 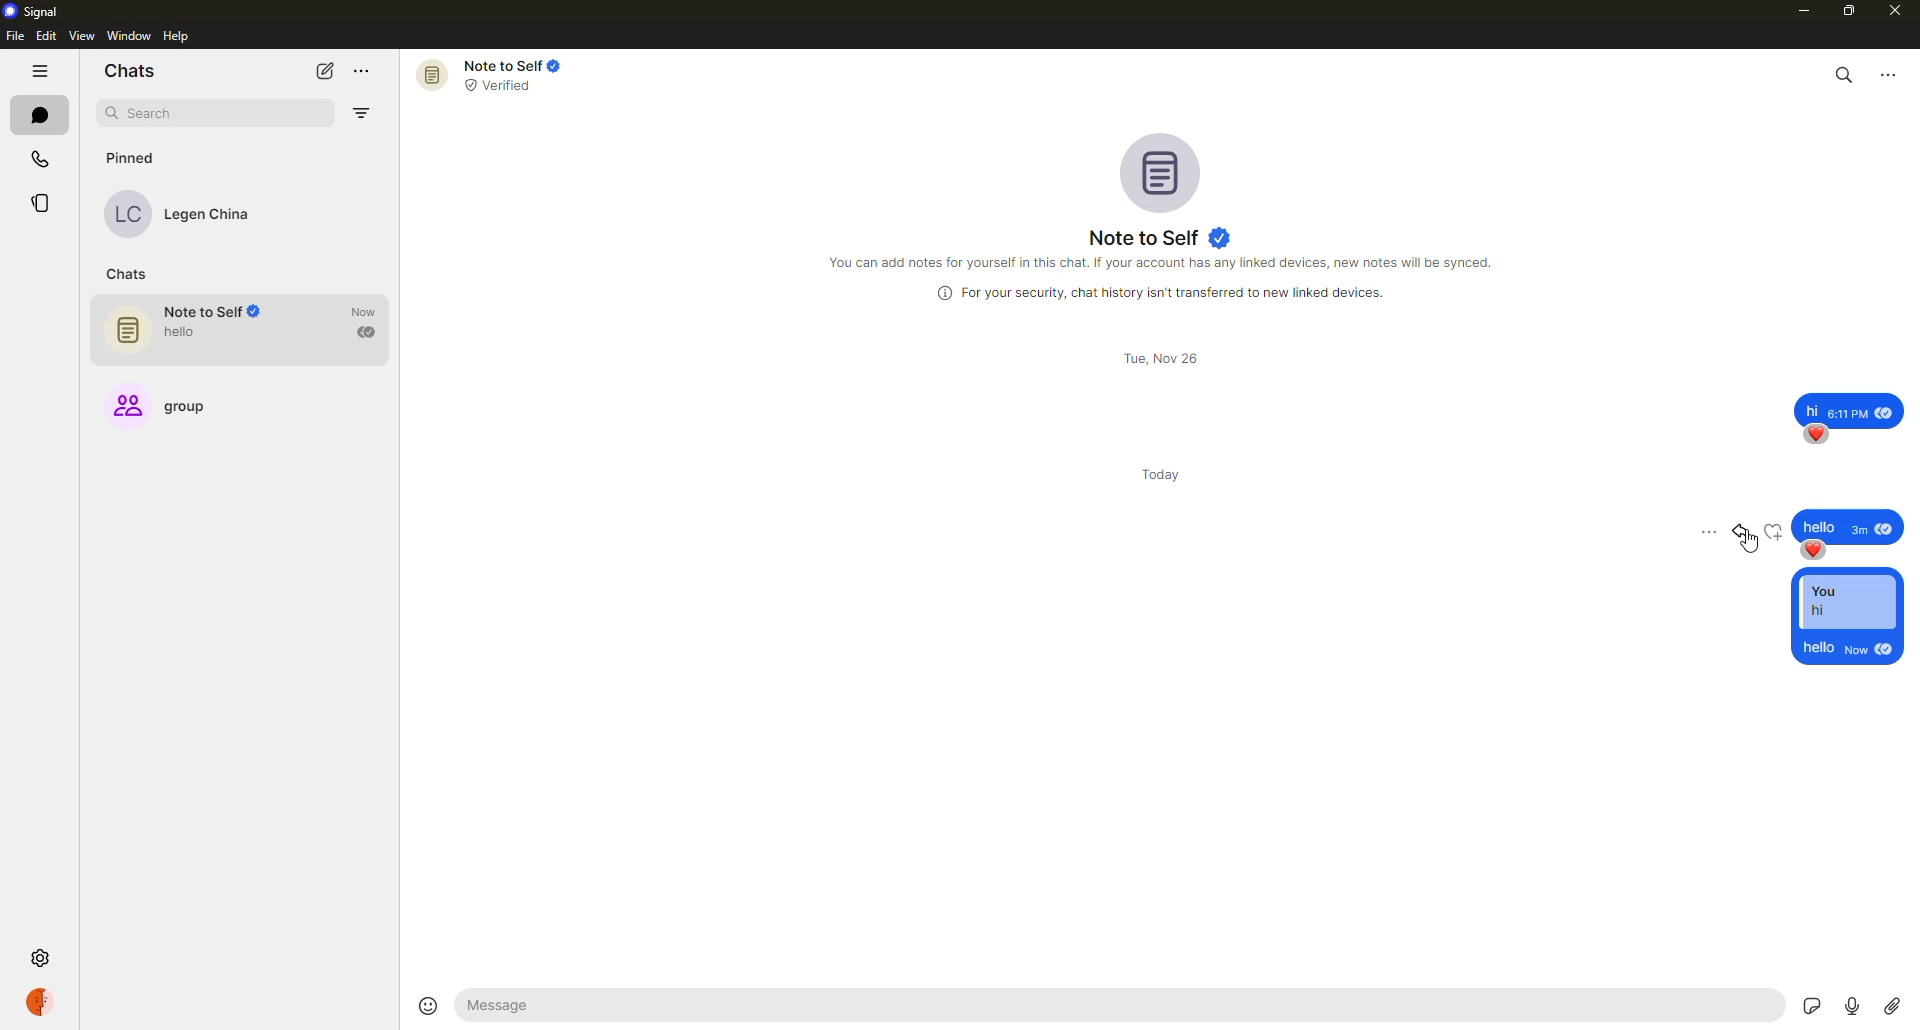 I want to click on pinned, so click(x=131, y=160).